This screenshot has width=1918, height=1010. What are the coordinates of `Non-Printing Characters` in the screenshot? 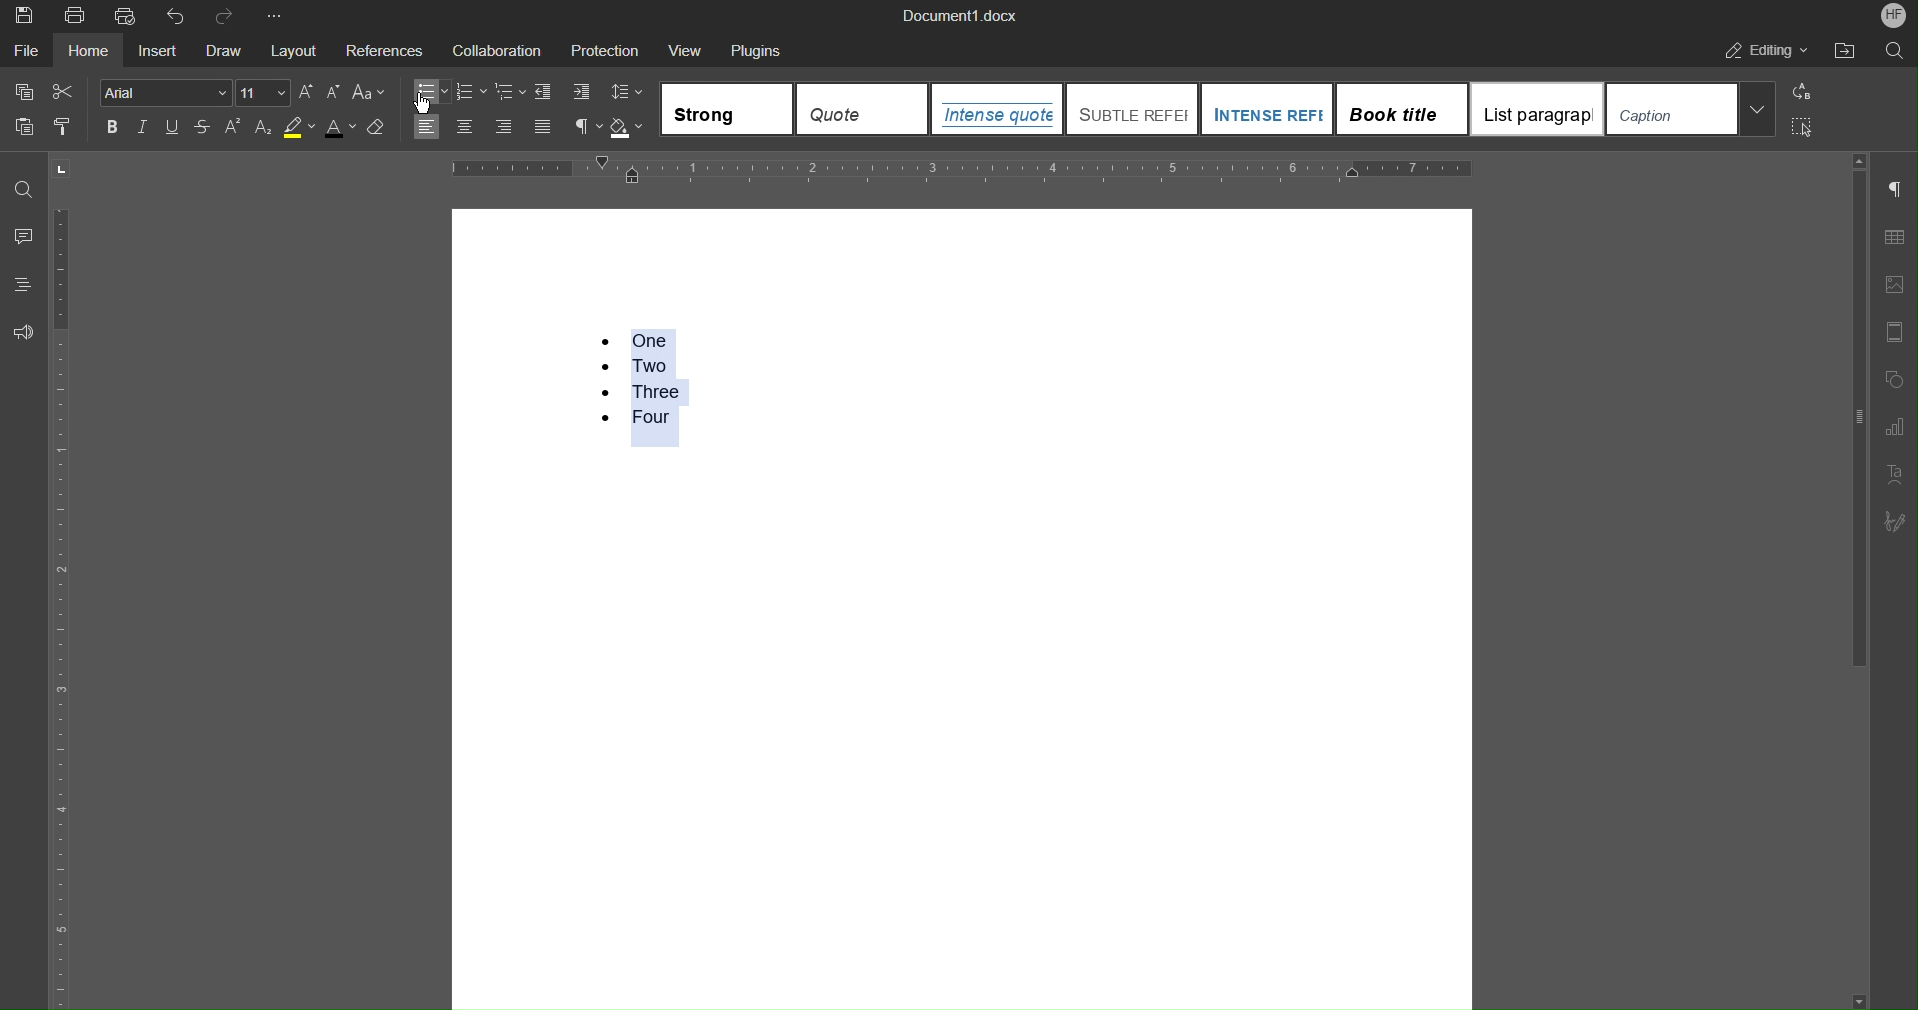 It's located at (587, 128).